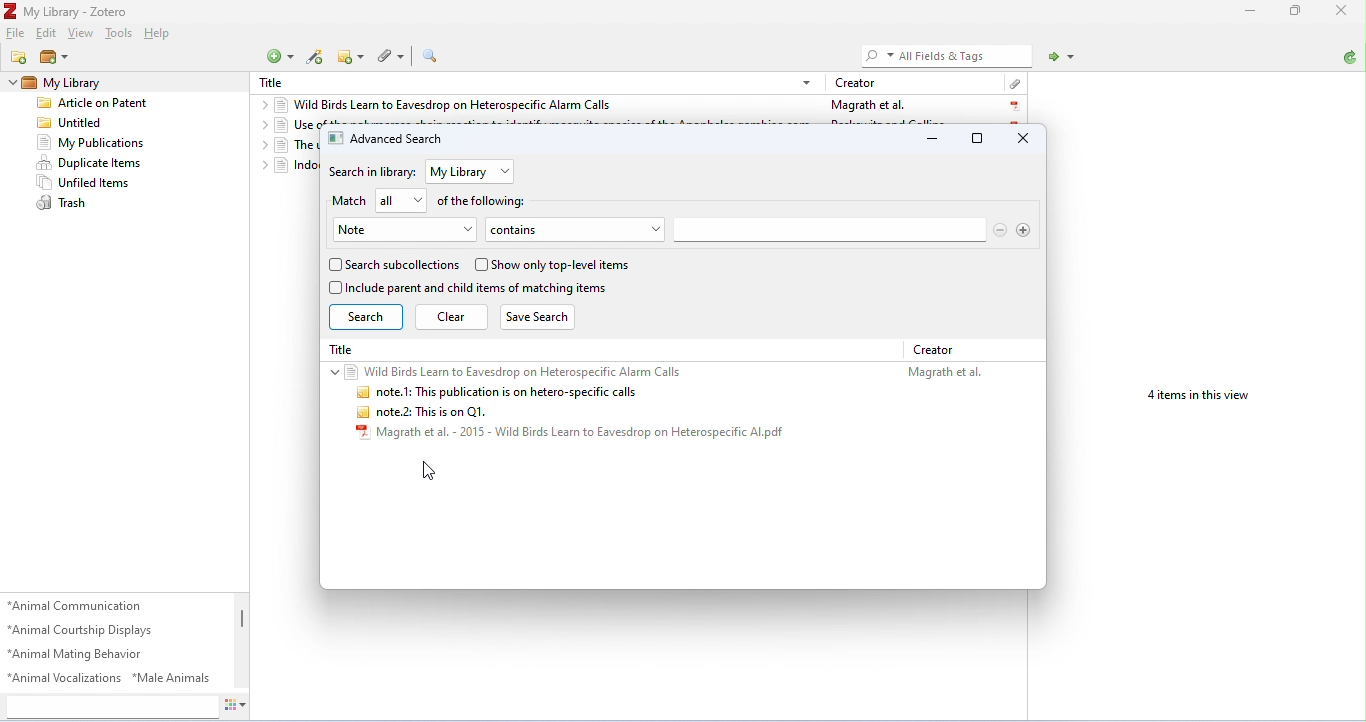  What do you see at coordinates (460, 172) in the screenshot?
I see `my library` at bounding box center [460, 172].